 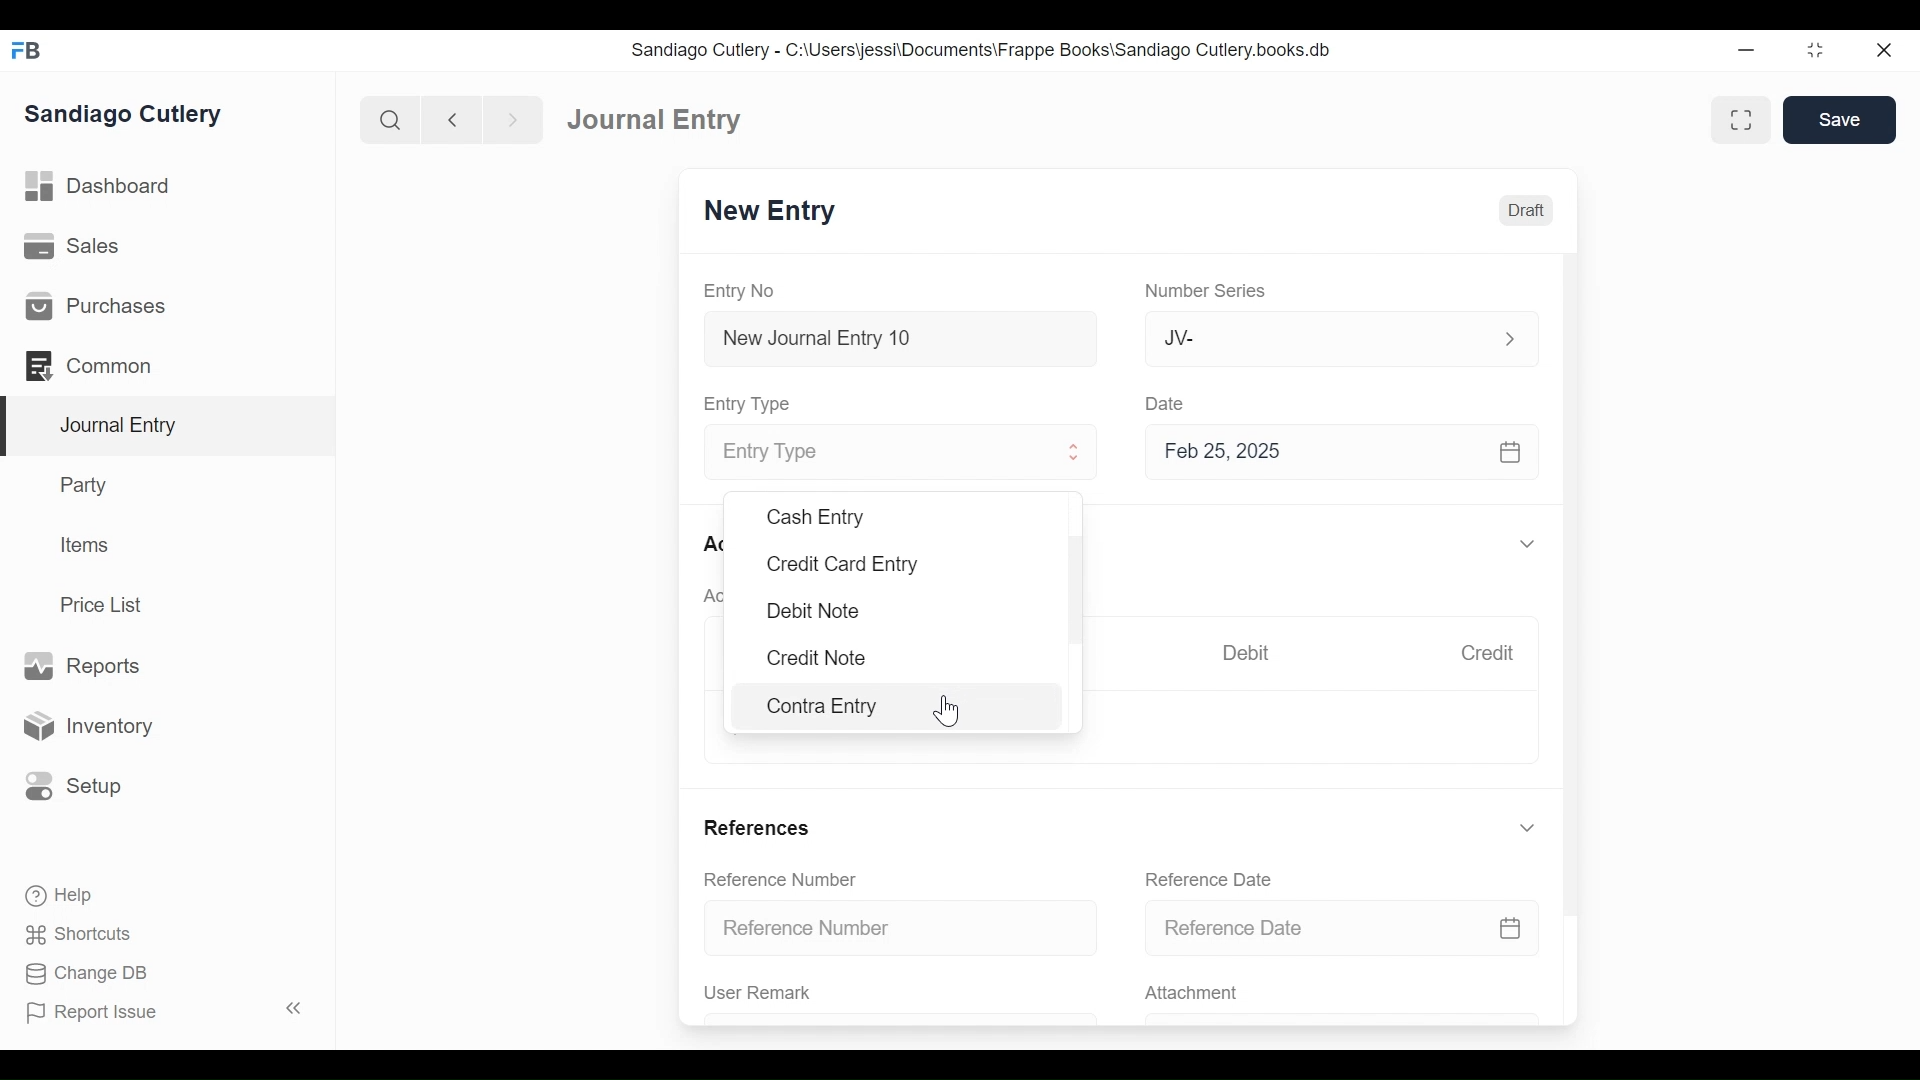 What do you see at coordinates (93, 725) in the screenshot?
I see `Inventory` at bounding box center [93, 725].